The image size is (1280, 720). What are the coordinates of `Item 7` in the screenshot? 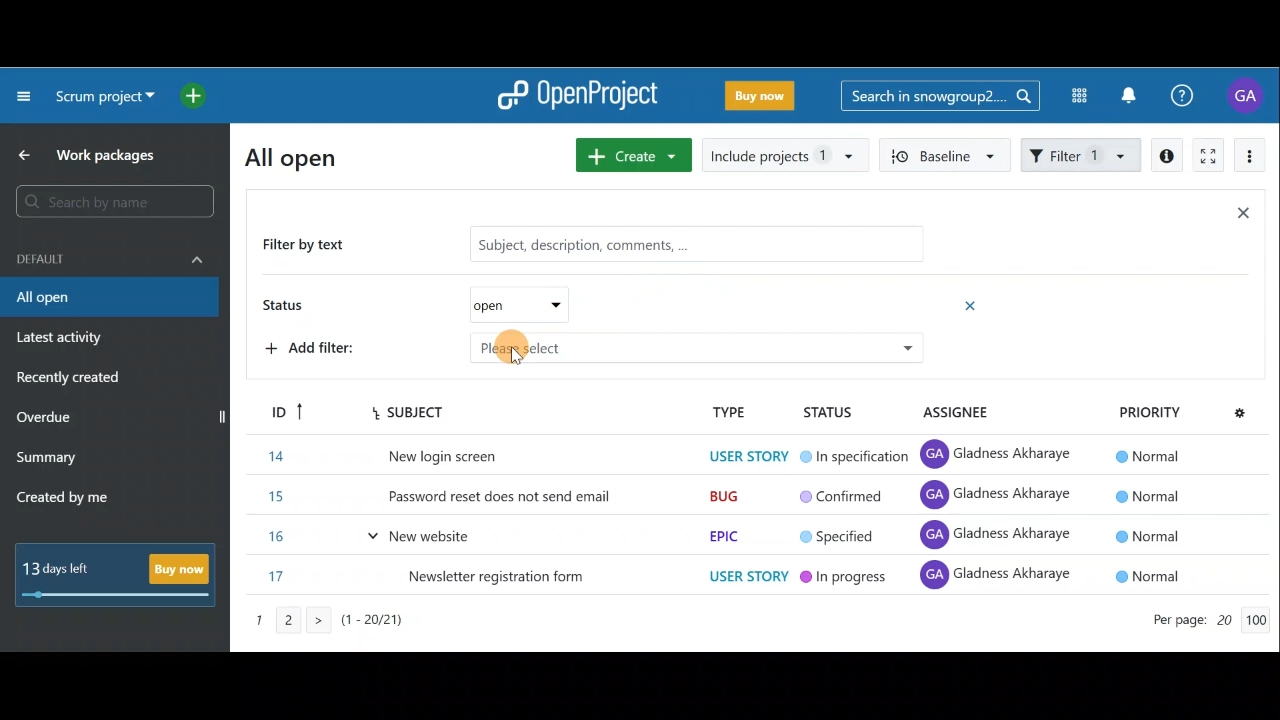 It's located at (714, 499).